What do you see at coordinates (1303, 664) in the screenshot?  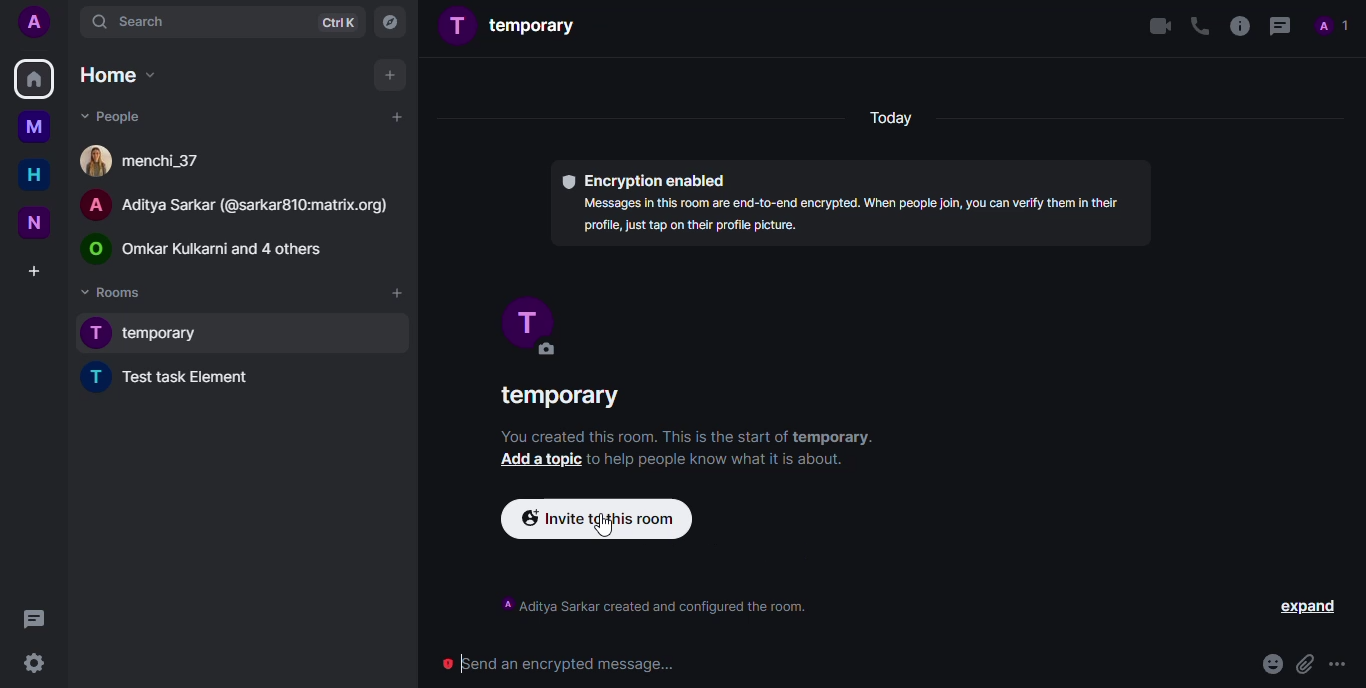 I see `attach` at bounding box center [1303, 664].